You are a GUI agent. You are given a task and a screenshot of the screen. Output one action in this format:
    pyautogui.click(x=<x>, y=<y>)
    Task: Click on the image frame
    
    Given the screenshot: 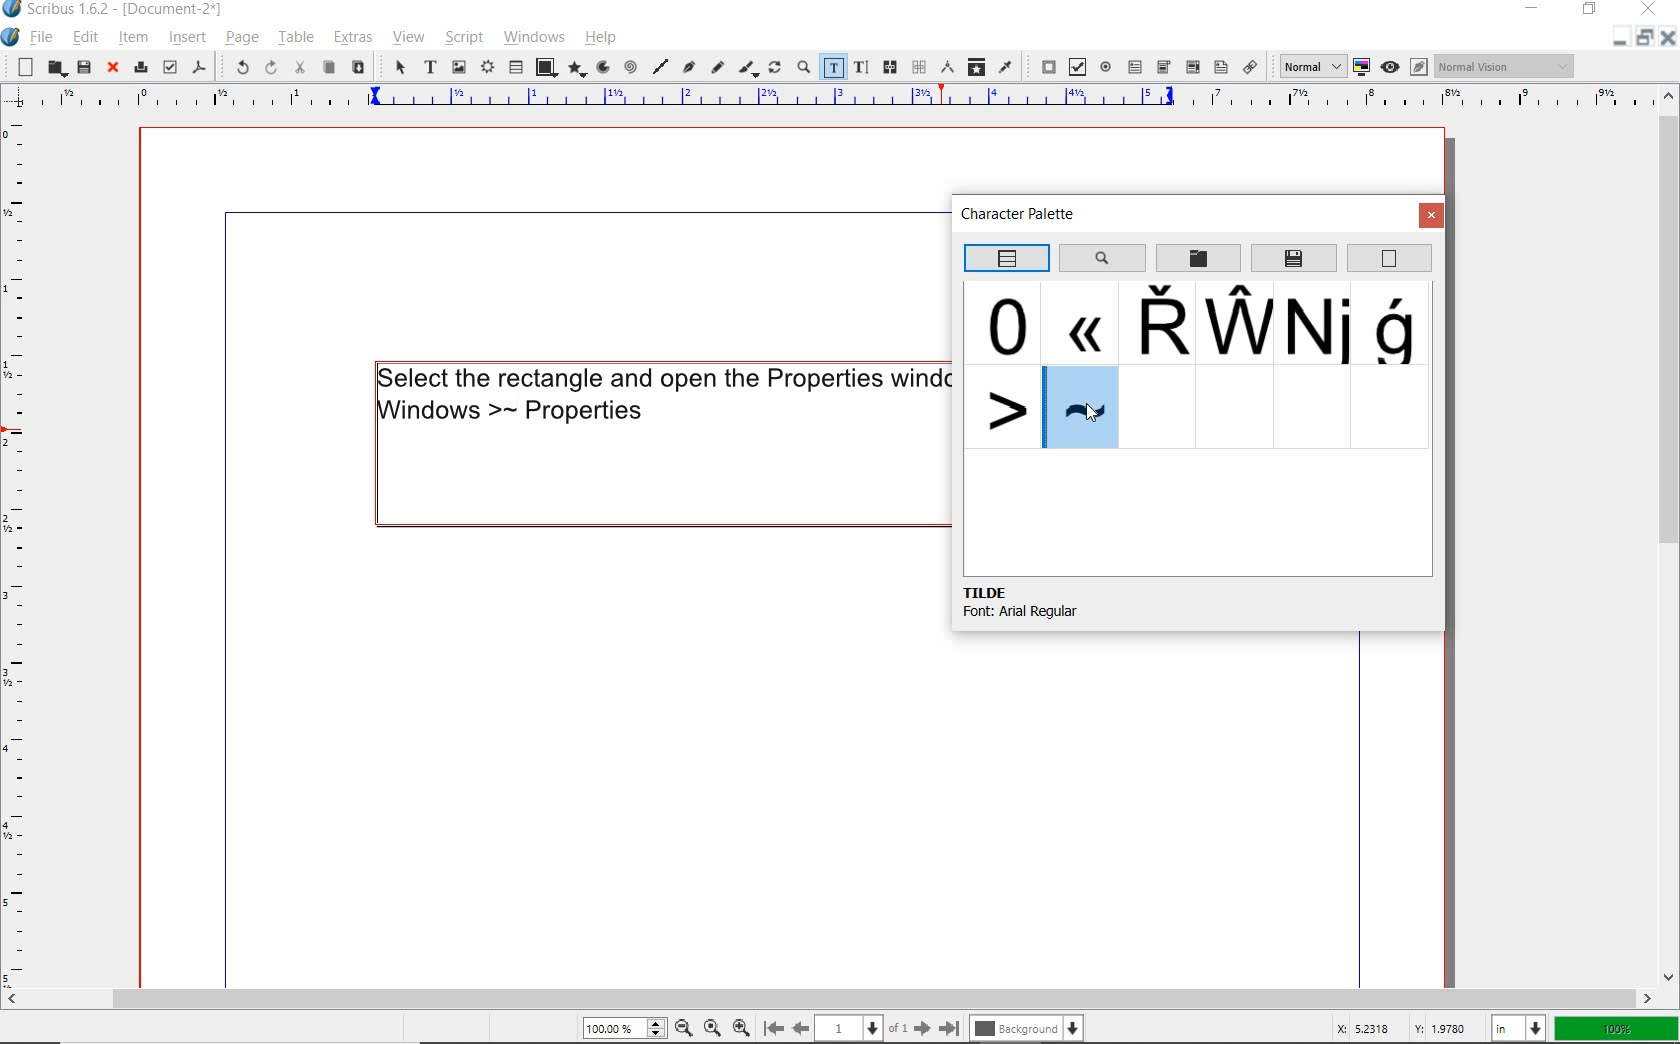 What is the action you would take?
    pyautogui.click(x=458, y=68)
    